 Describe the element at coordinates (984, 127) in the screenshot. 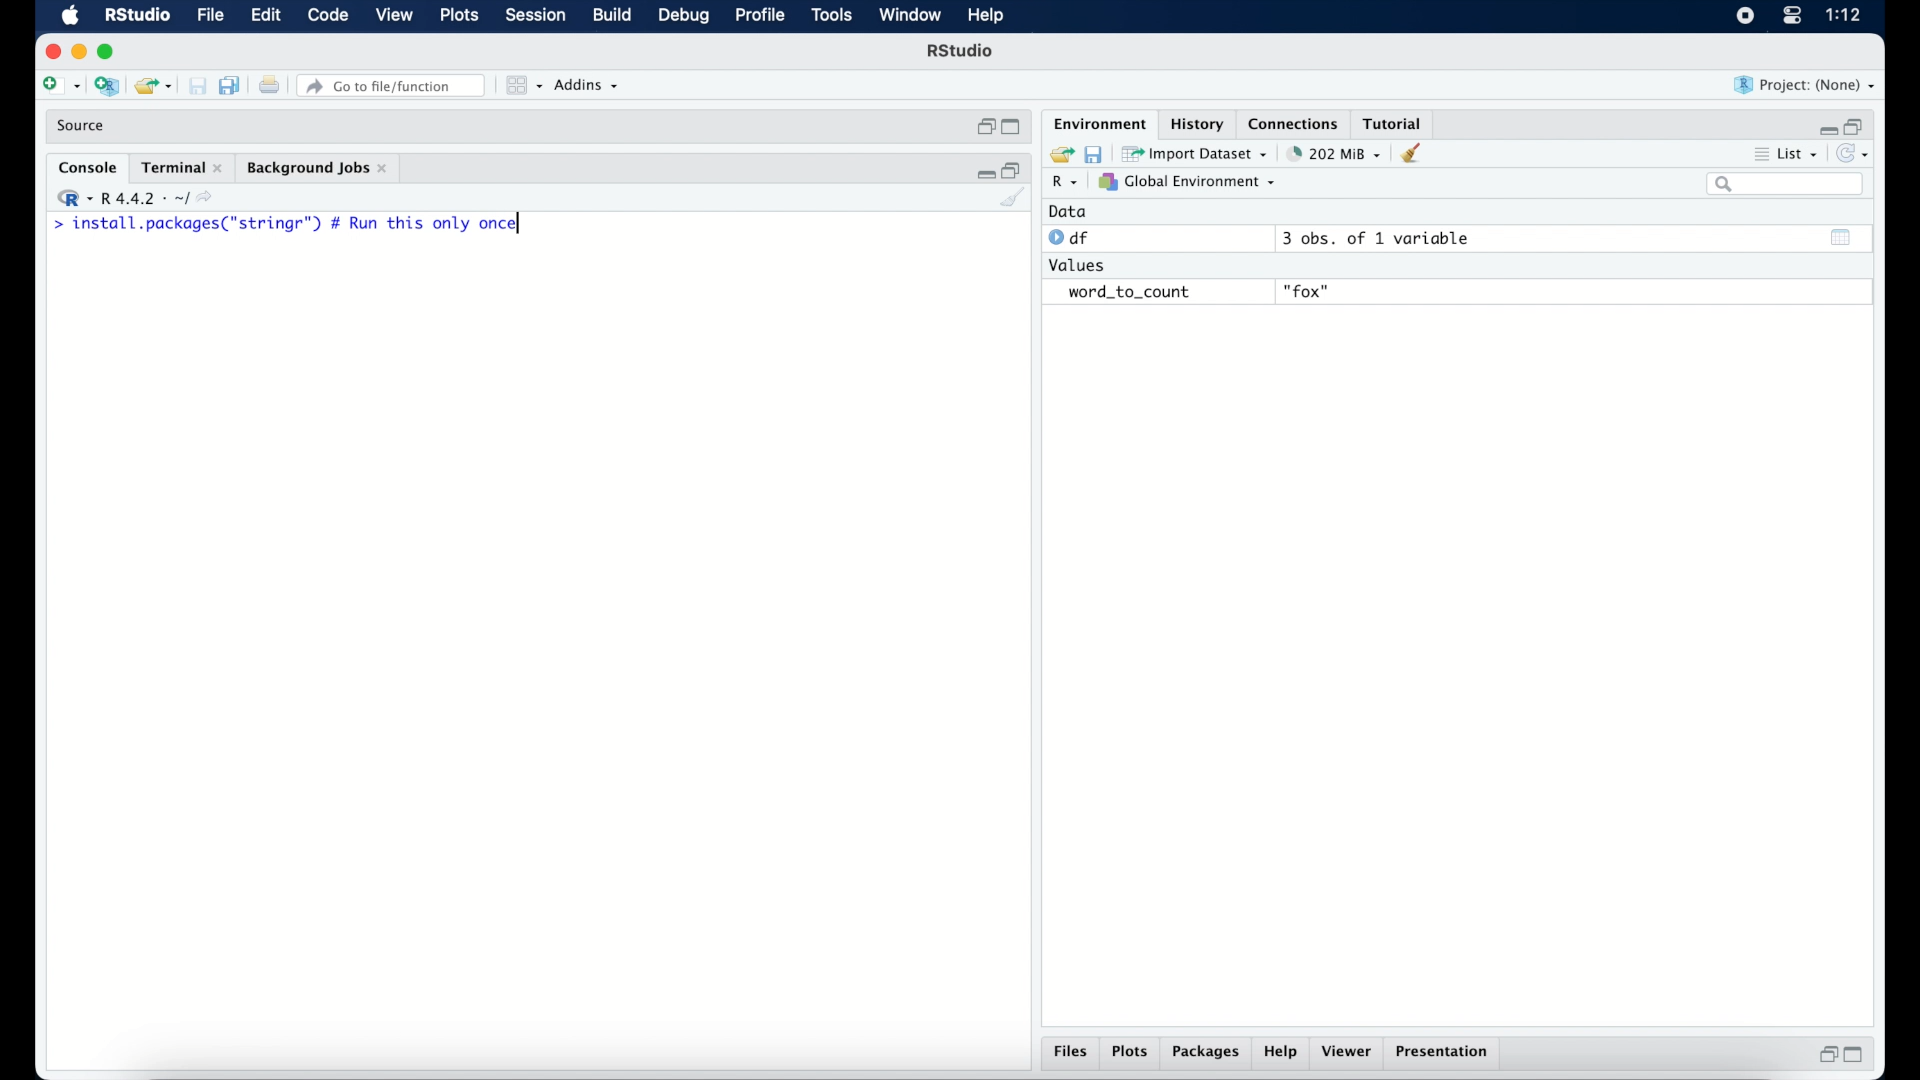

I see `restore down` at that location.